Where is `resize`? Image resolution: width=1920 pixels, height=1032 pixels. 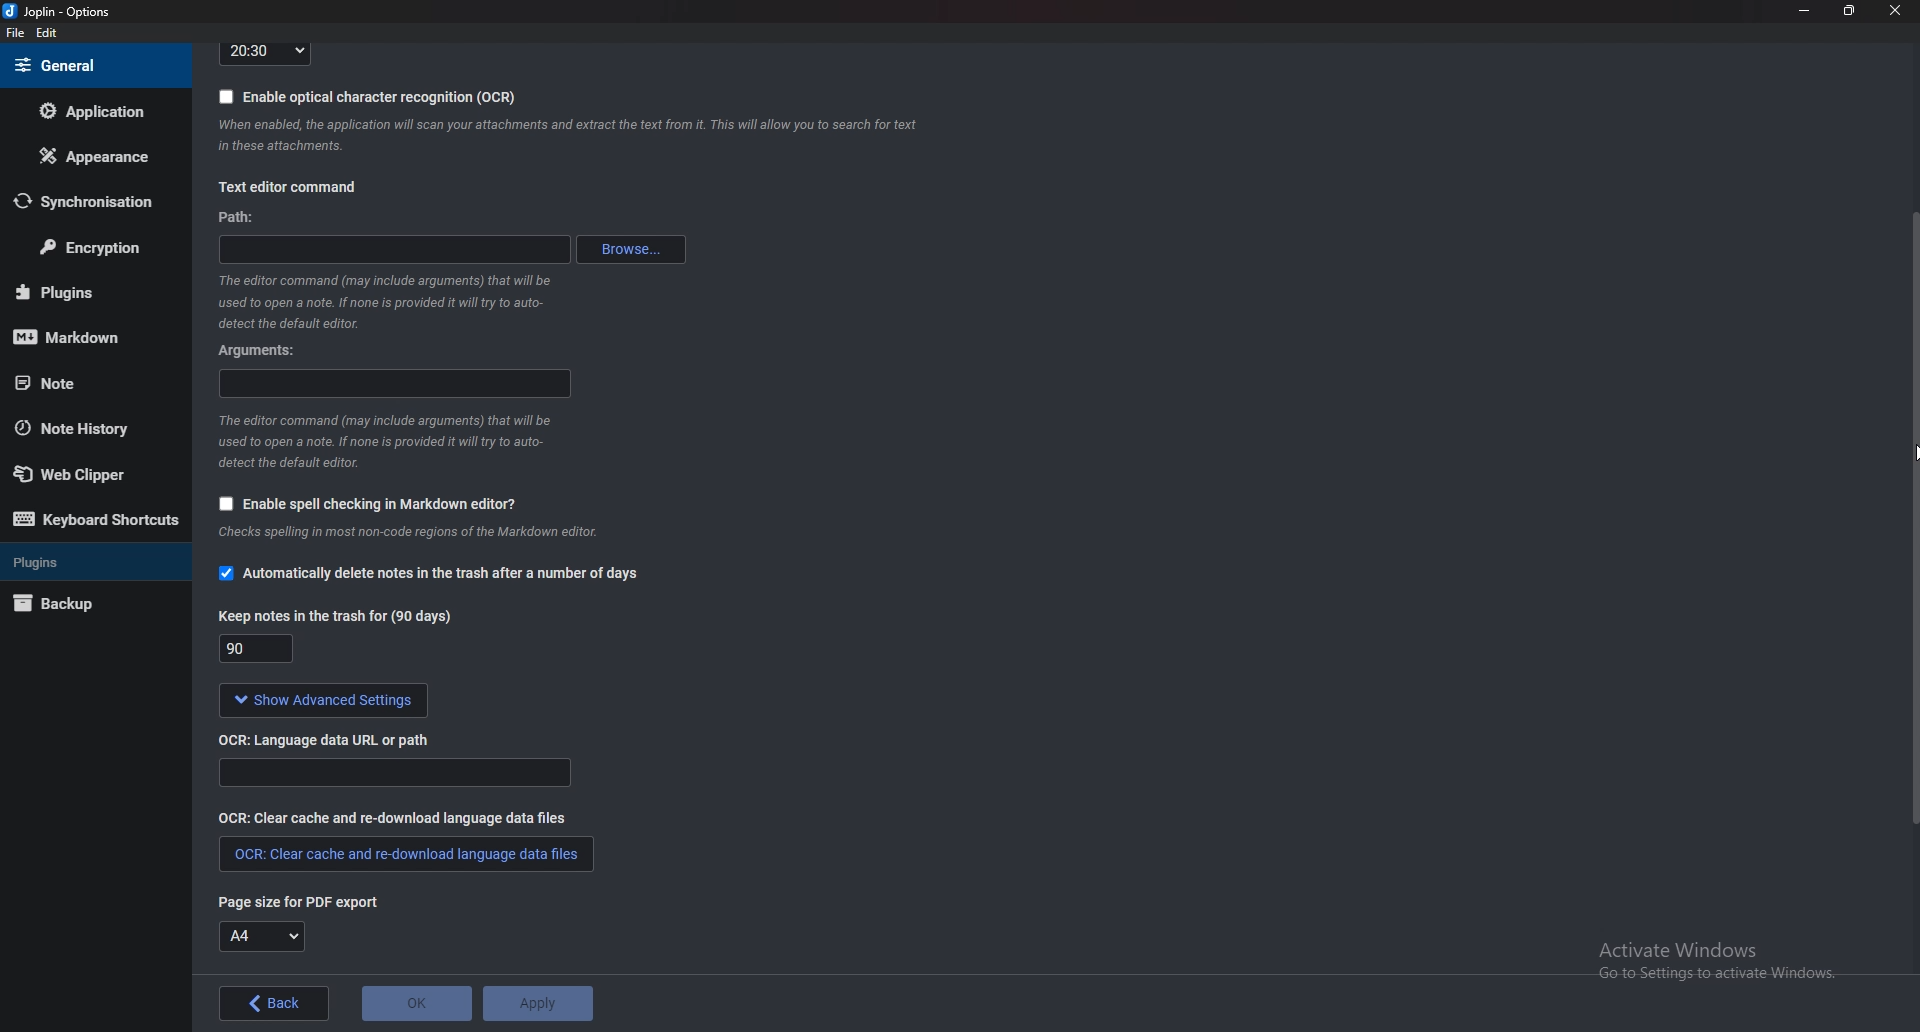 resize is located at coordinates (1848, 10).